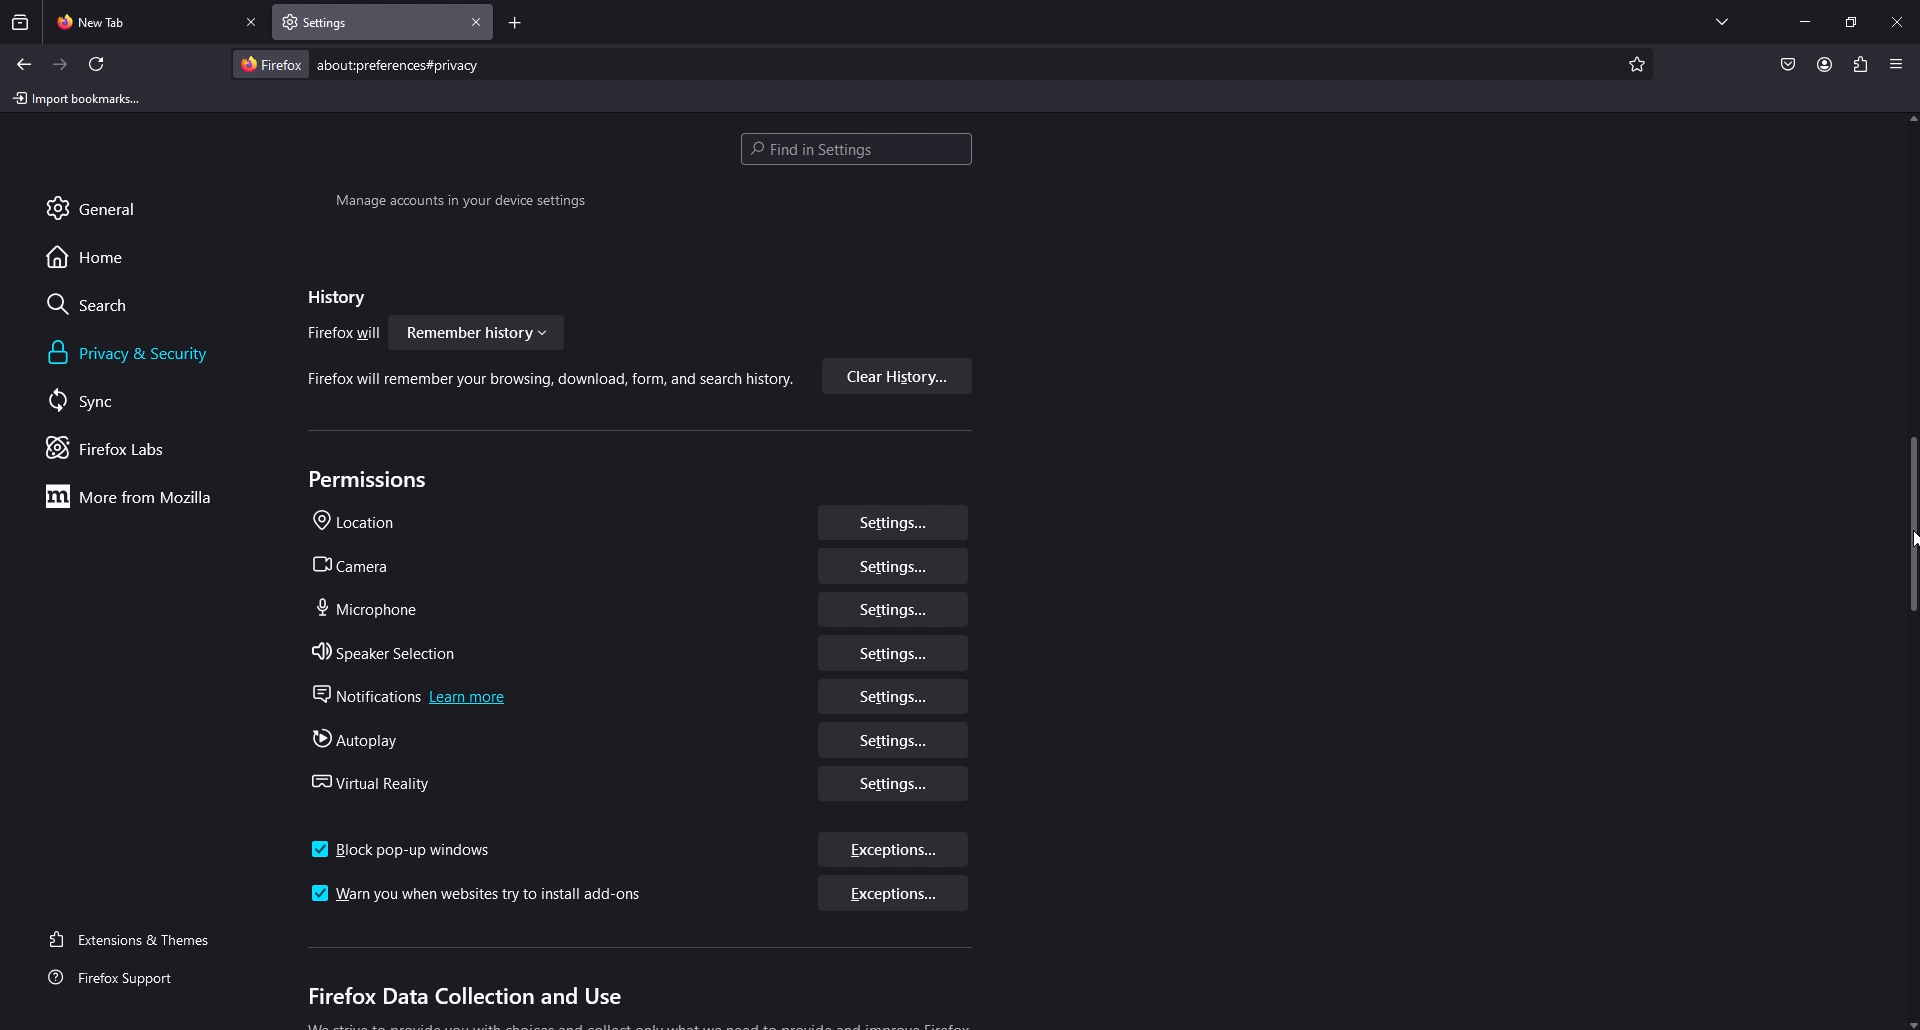  What do you see at coordinates (892, 609) in the screenshot?
I see `settings` at bounding box center [892, 609].